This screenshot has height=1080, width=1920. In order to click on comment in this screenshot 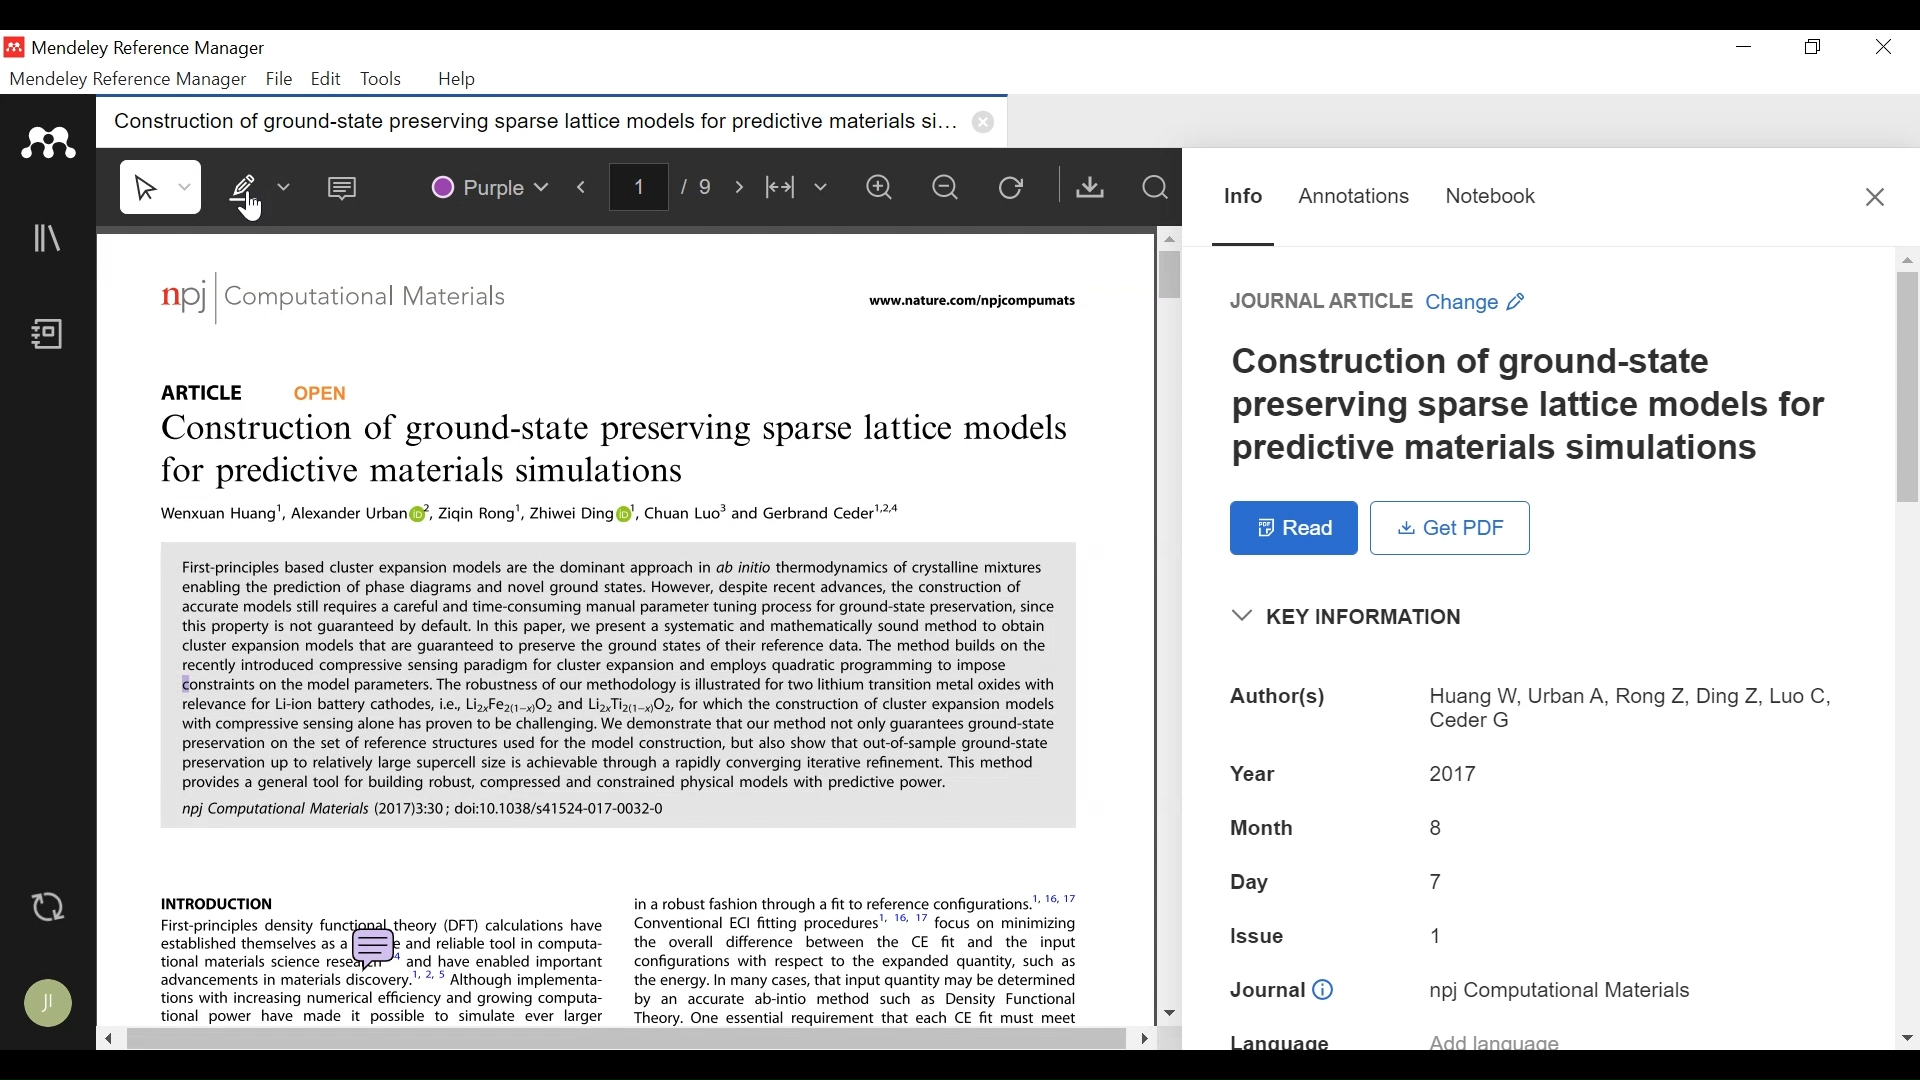, I will do `click(374, 947)`.